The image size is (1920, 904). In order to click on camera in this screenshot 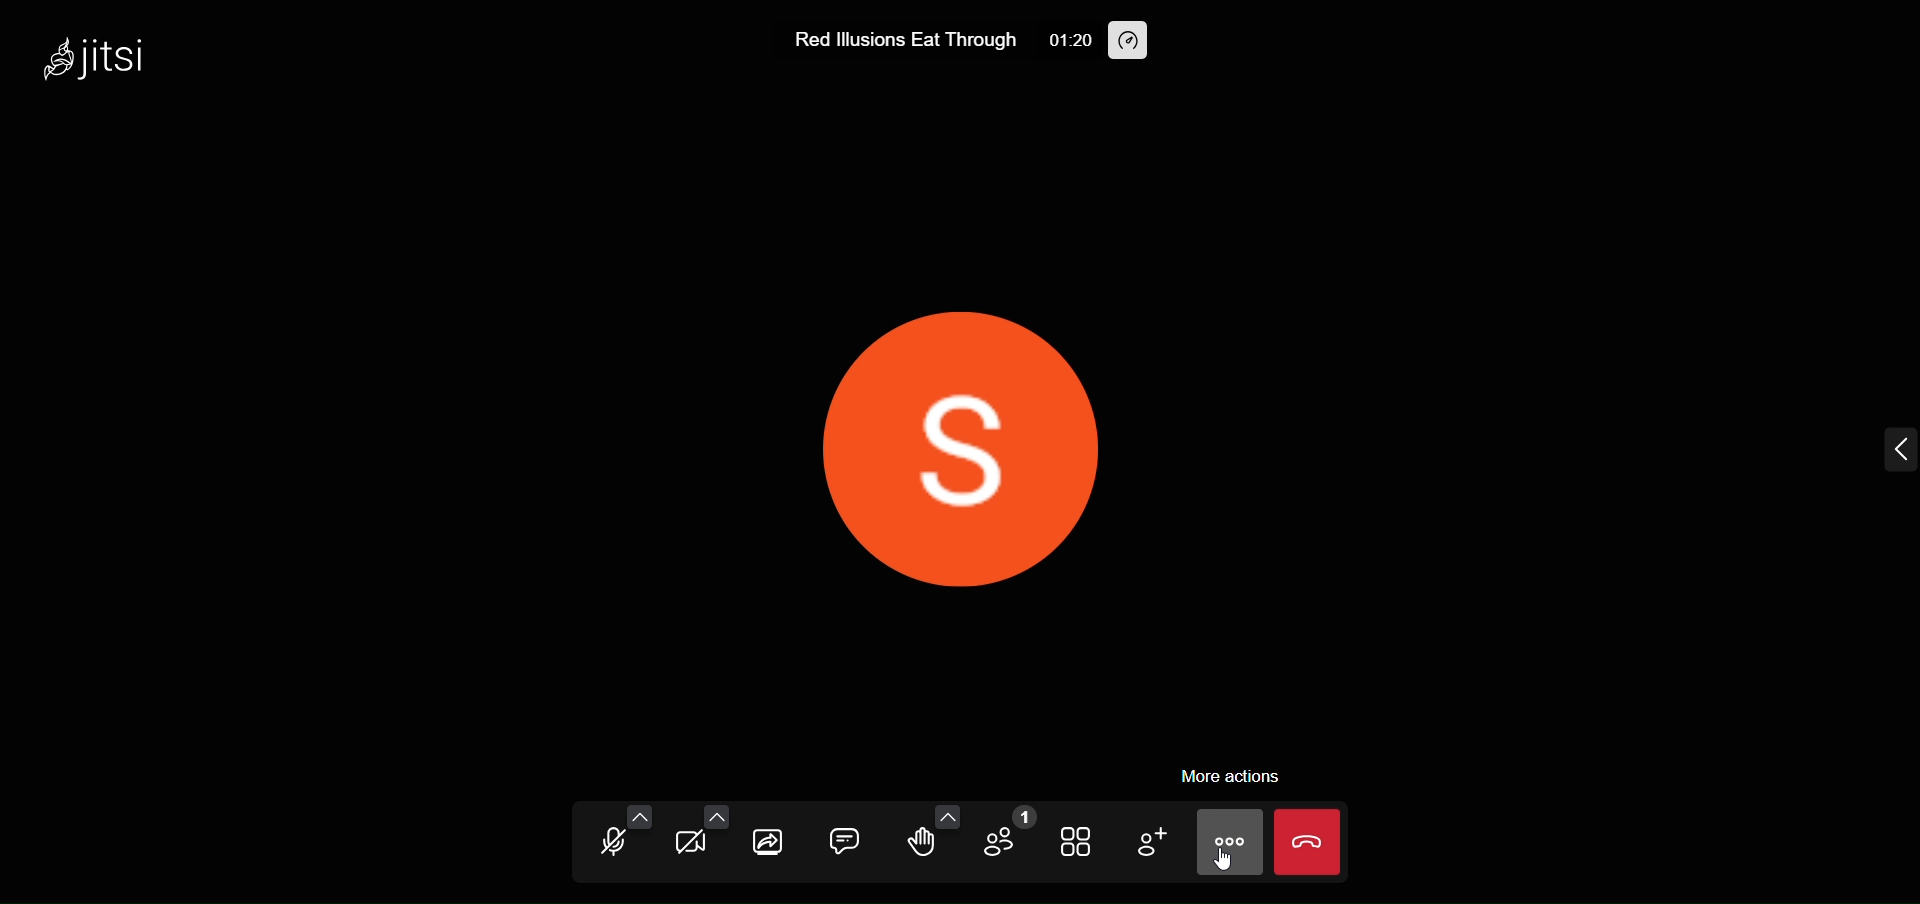, I will do `click(691, 845)`.